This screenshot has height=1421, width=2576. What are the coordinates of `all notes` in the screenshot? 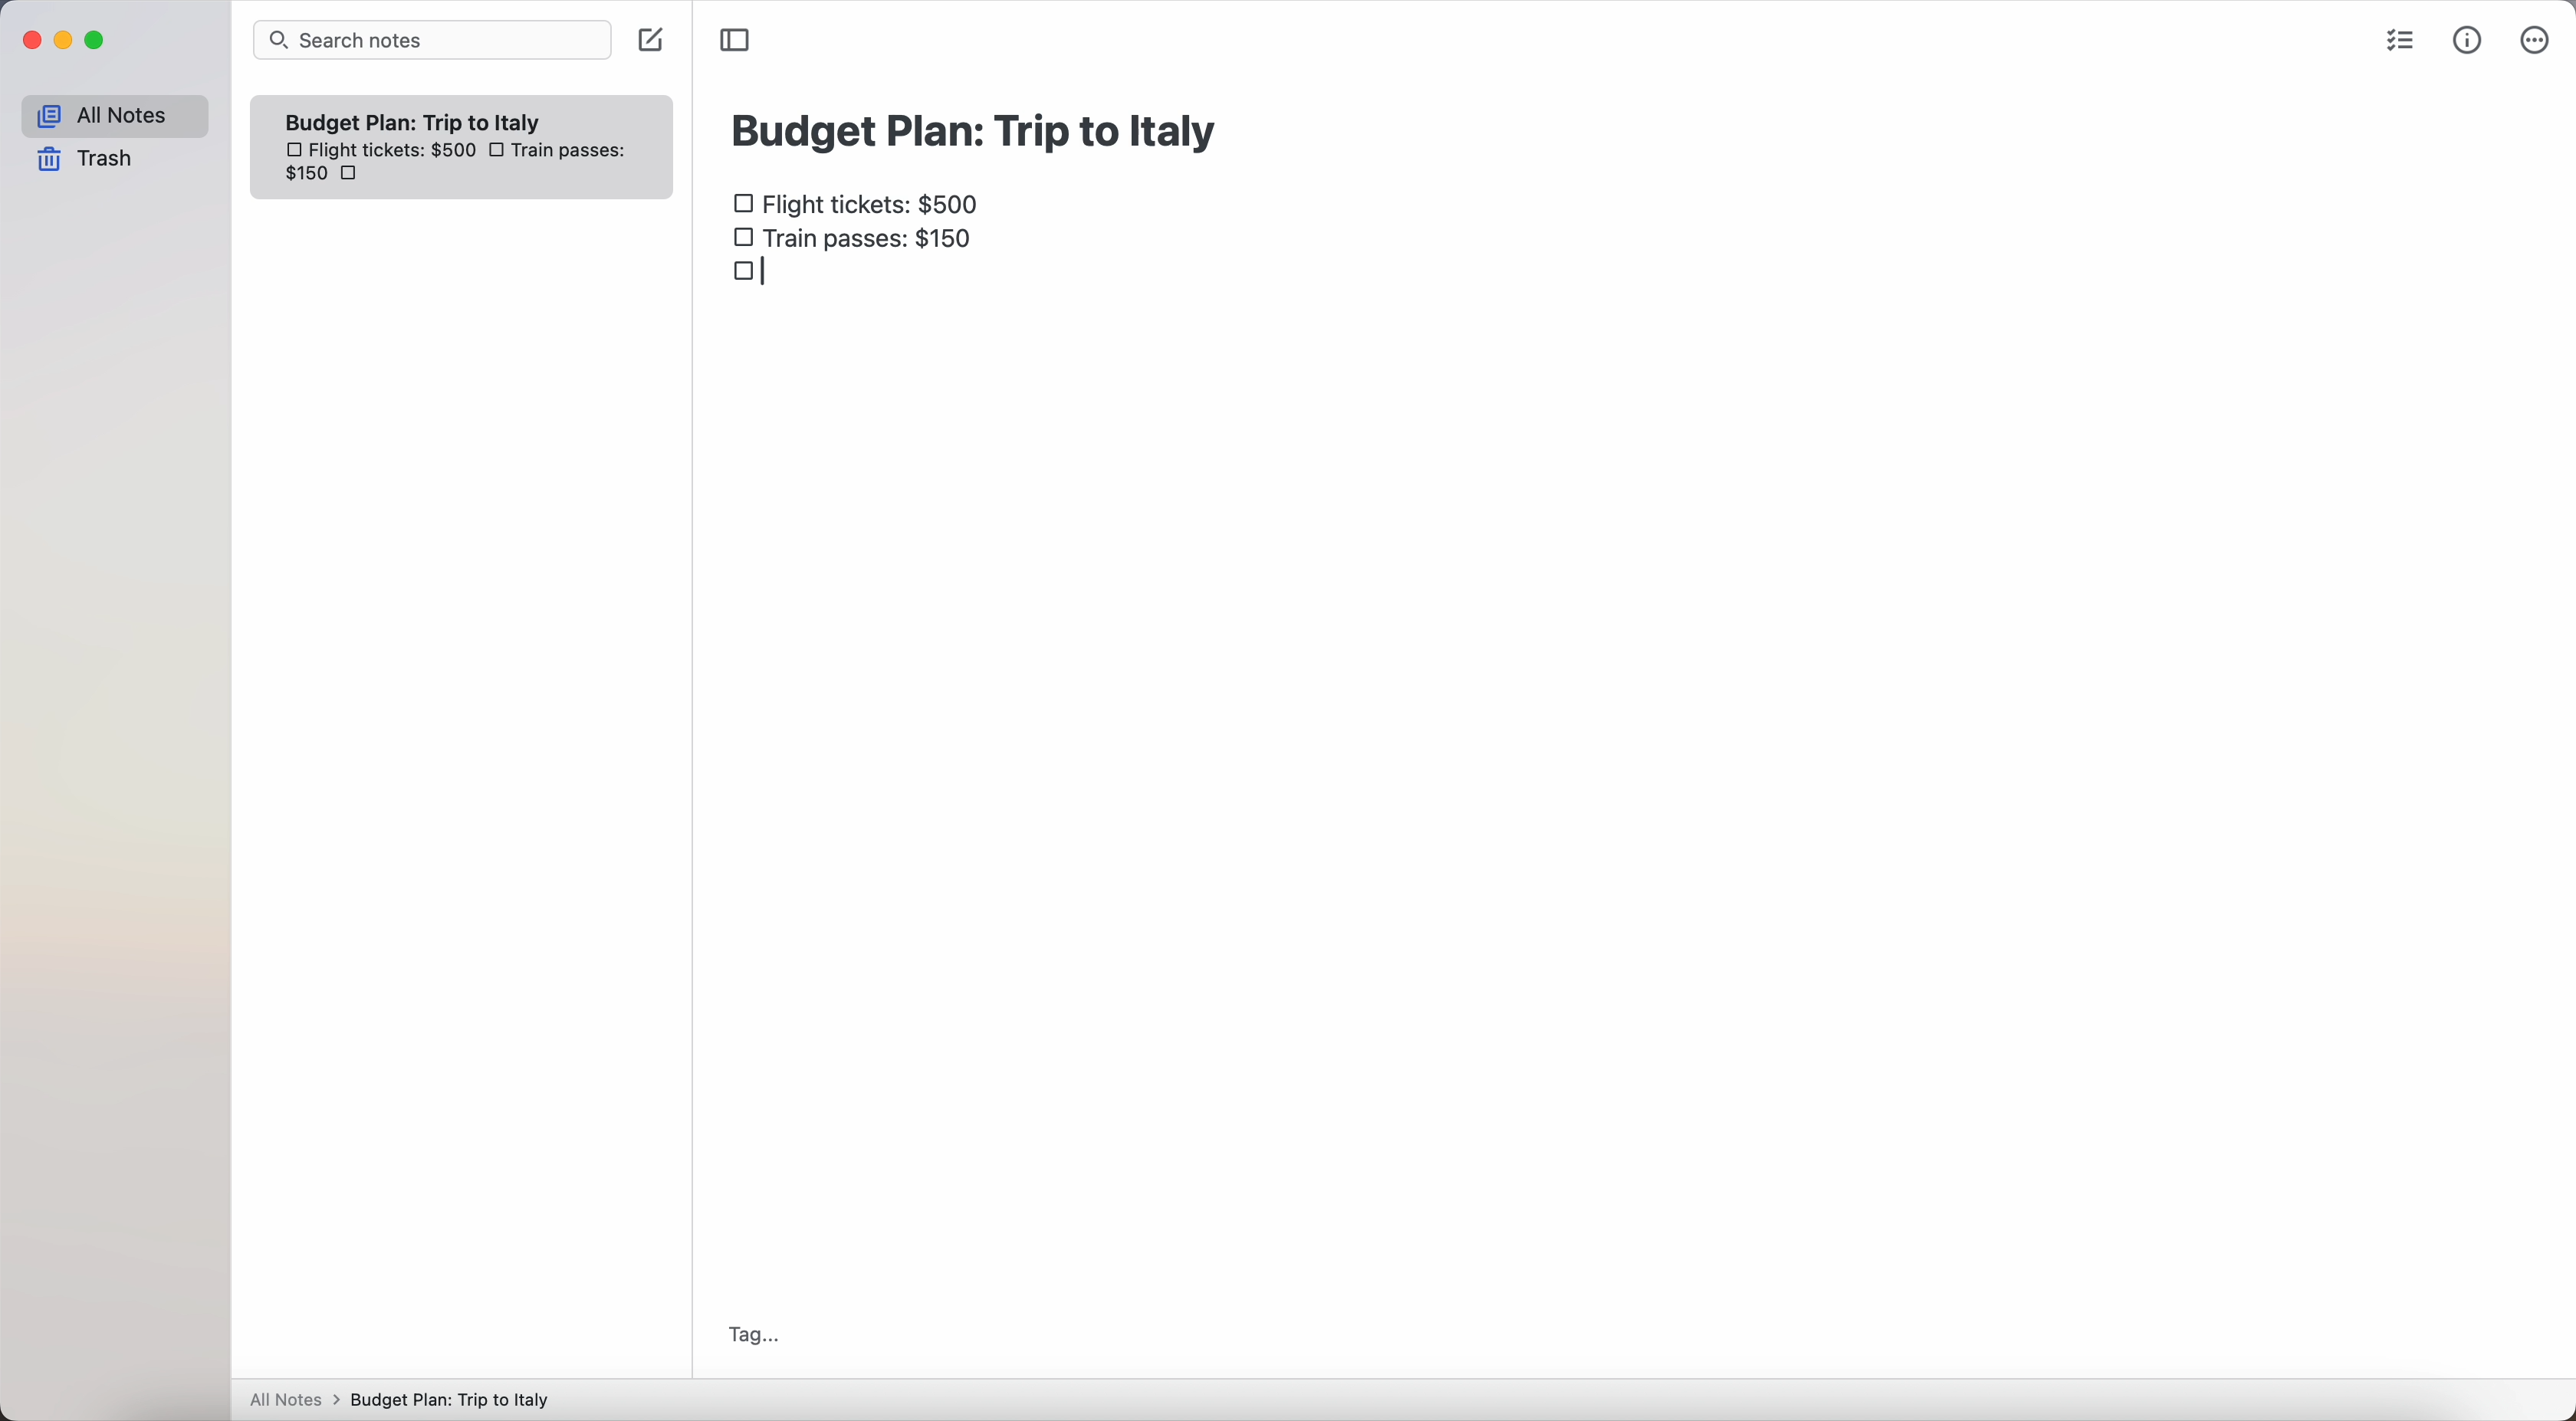 It's located at (113, 116).